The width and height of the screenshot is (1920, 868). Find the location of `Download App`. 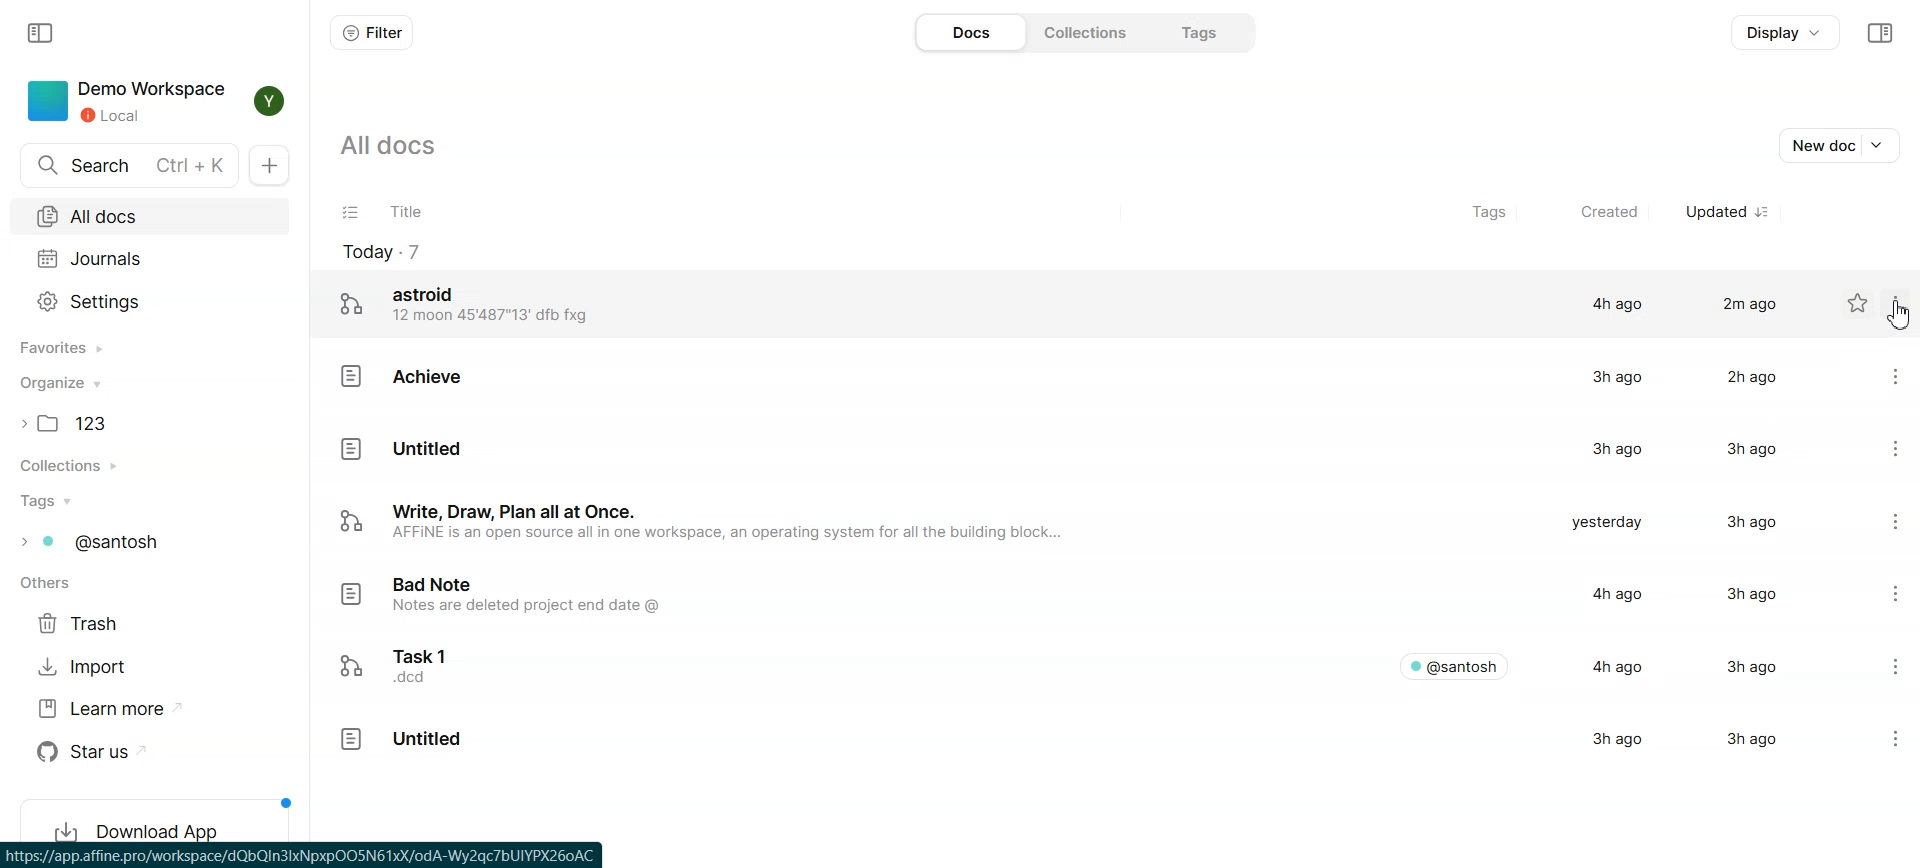

Download App is located at coordinates (155, 818).